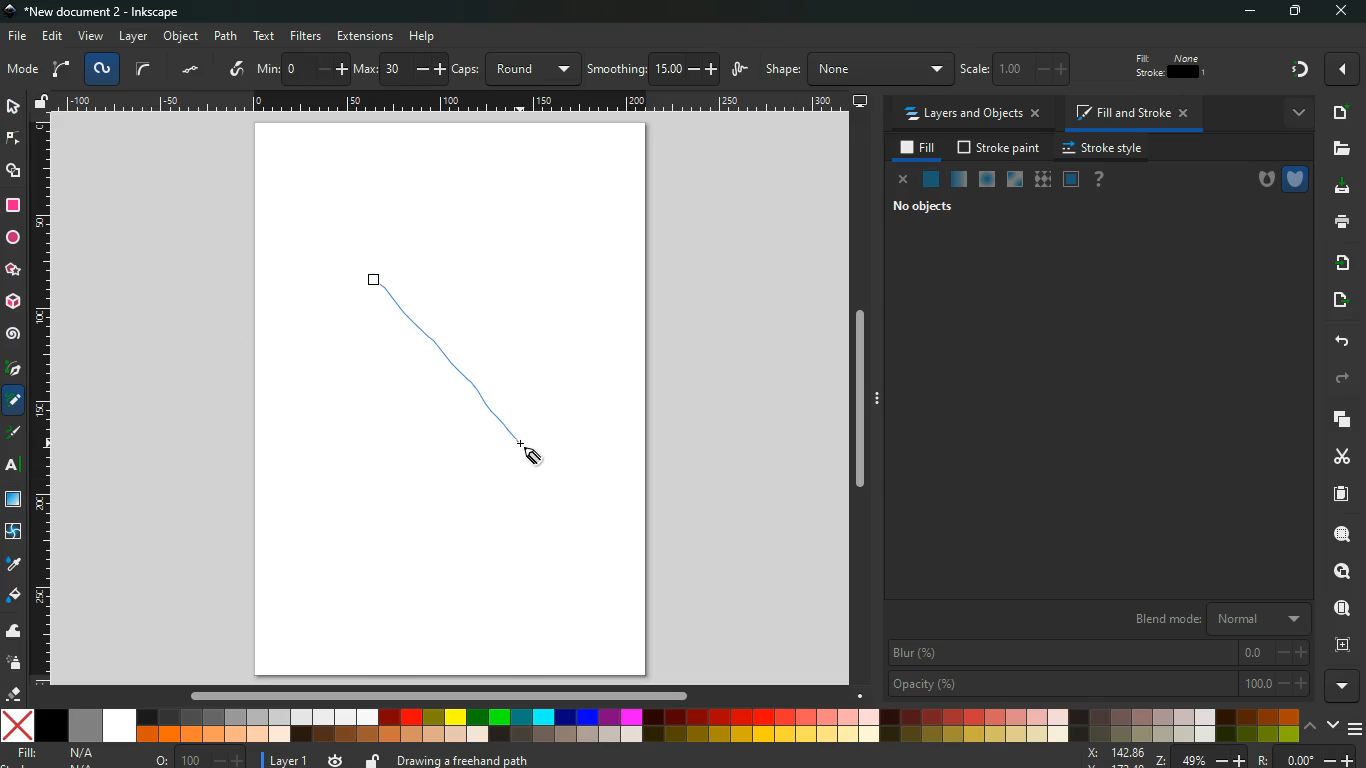 This screenshot has height=768, width=1366. What do you see at coordinates (13, 429) in the screenshot?
I see `description` at bounding box center [13, 429].